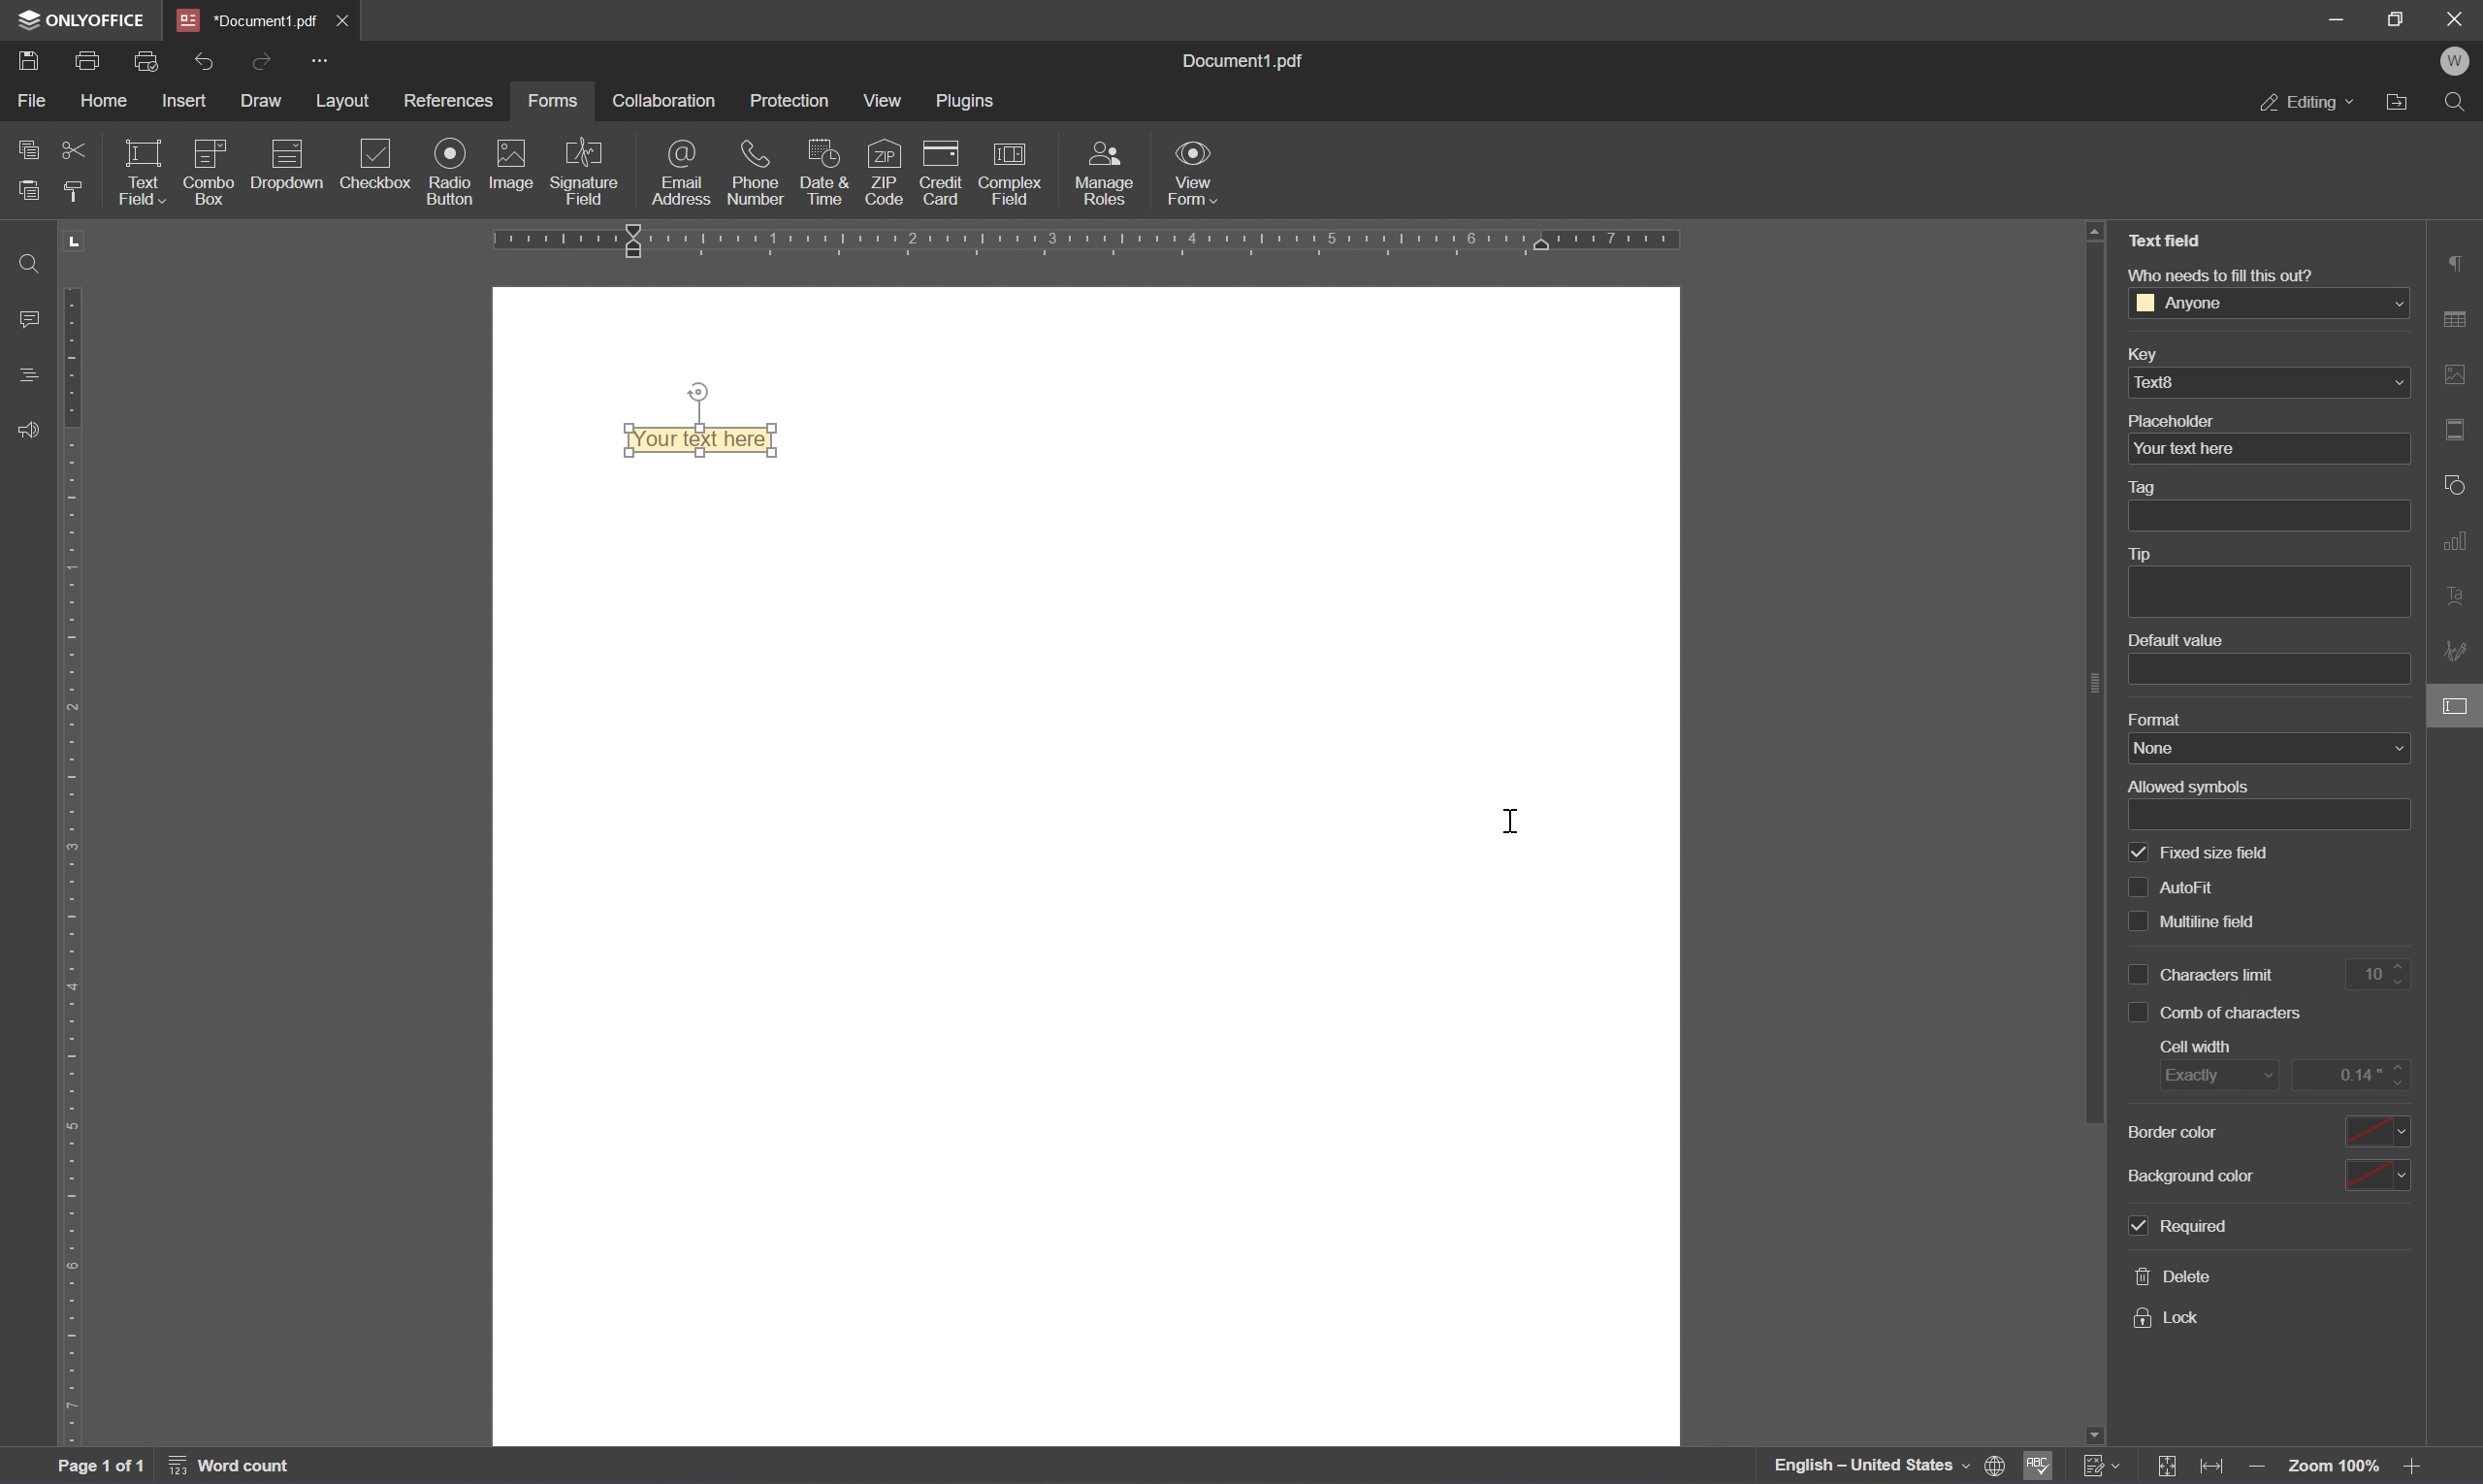 The height and width of the screenshot is (1484, 2483). Describe the element at coordinates (2269, 382) in the screenshot. I see `Text3` at that location.